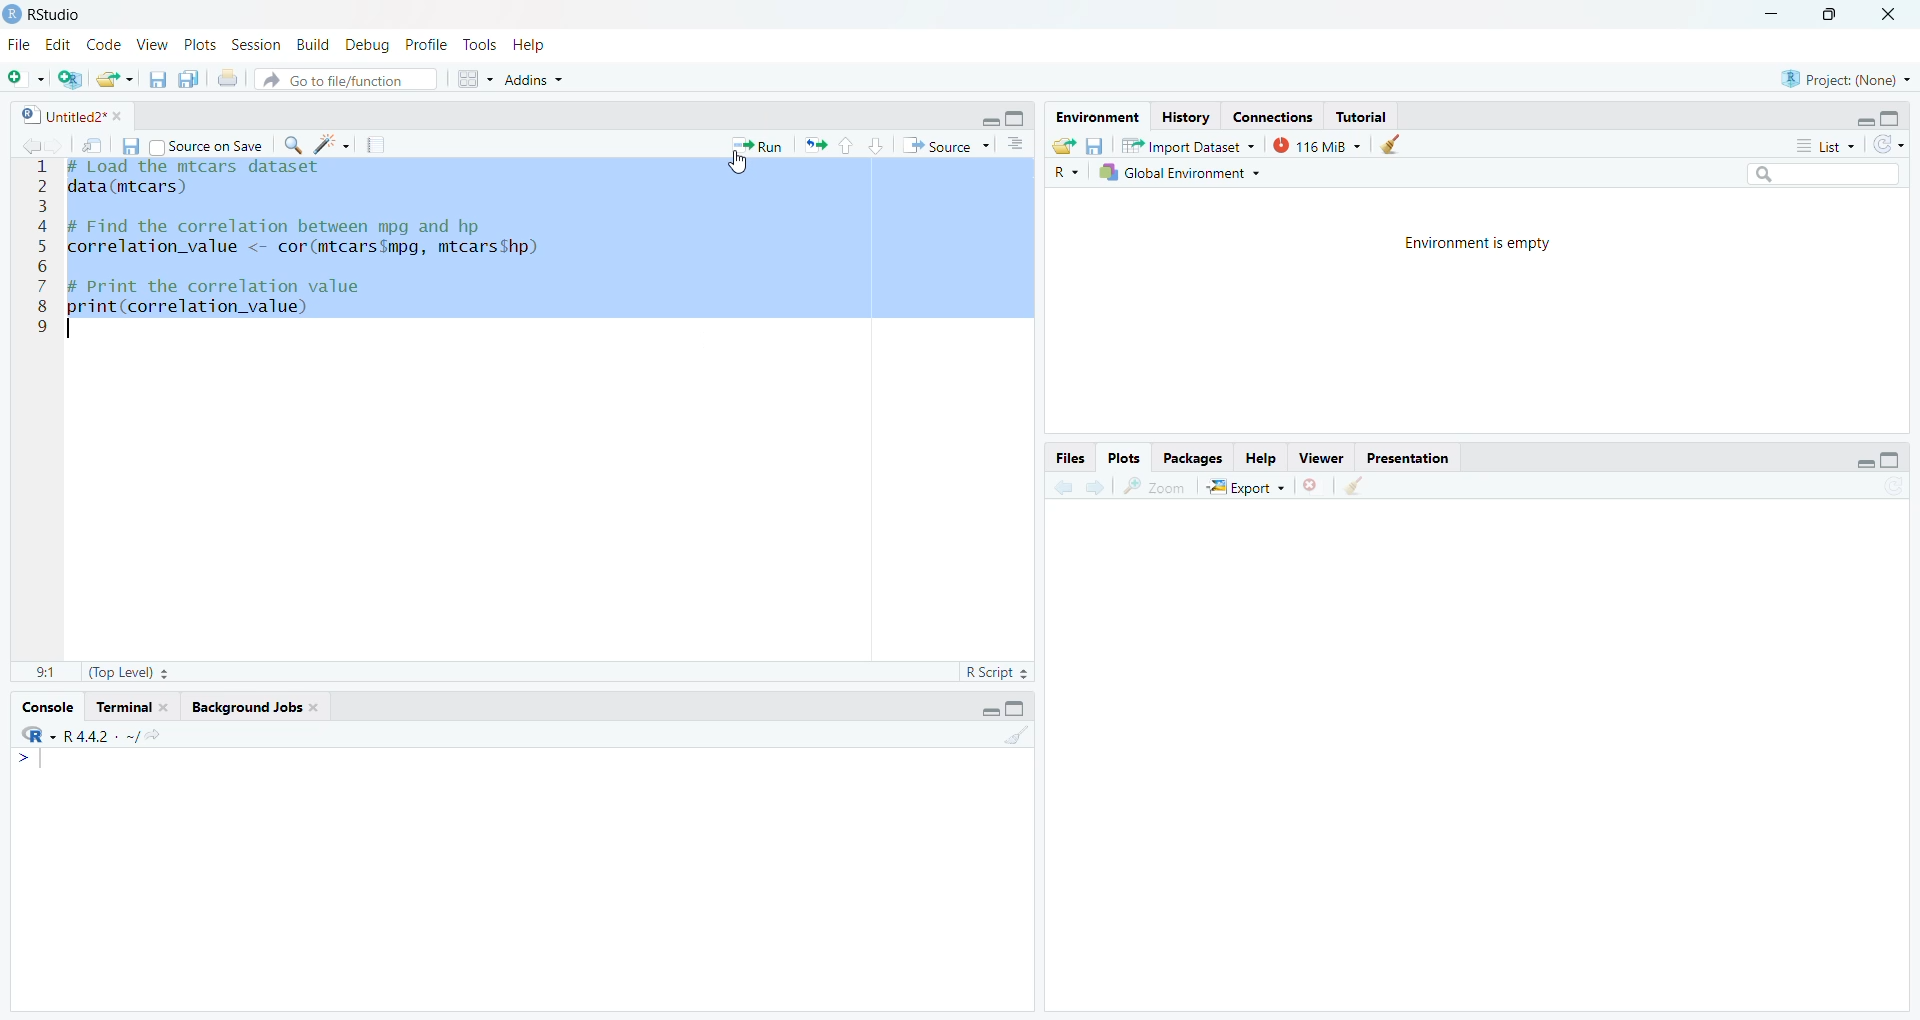 The width and height of the screenshot is (1920, 1020). What do you see at coordinates (816, 142) in the screenshot?
I see `Re-run the previous code region (Ctrl + Alt + P)` at bounding box center [816, 142].